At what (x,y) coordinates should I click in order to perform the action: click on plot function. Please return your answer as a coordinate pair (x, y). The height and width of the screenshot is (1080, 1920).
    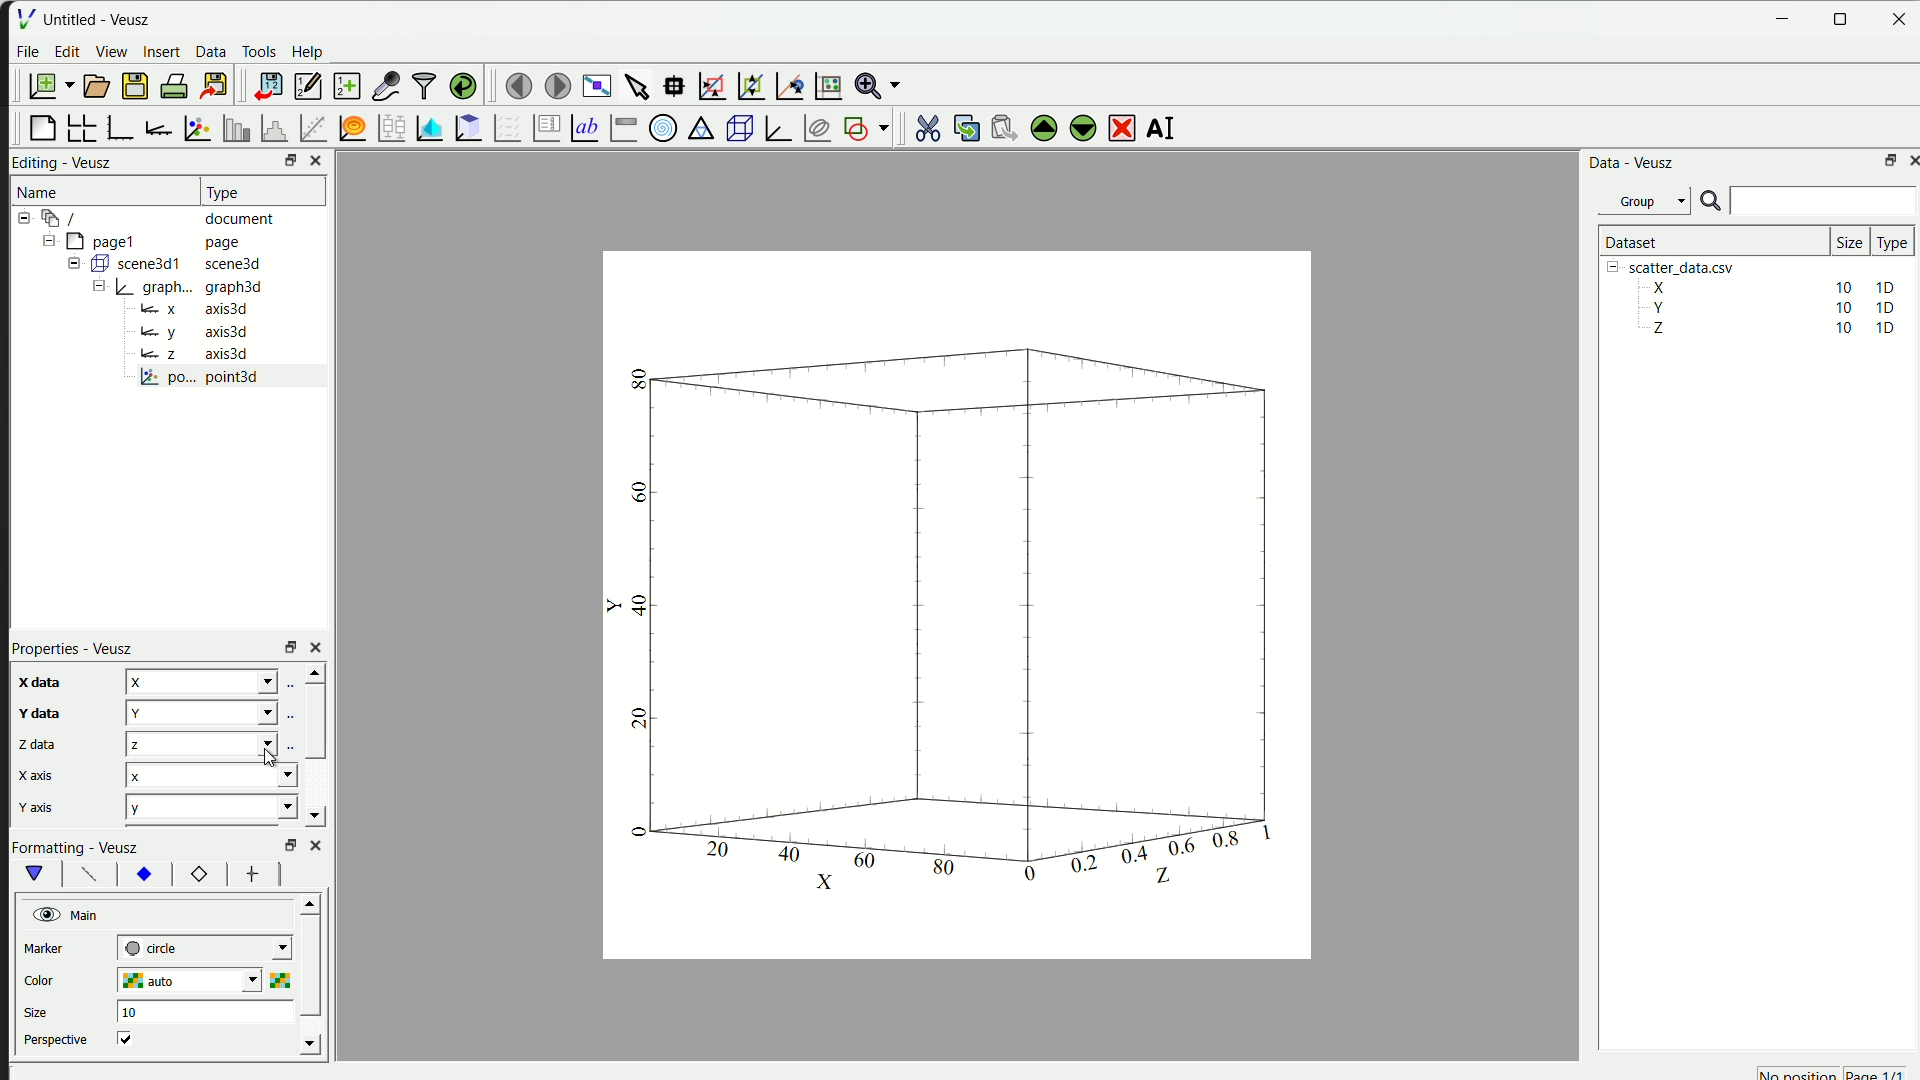
    Looking at the image, I should click on (349, 128).